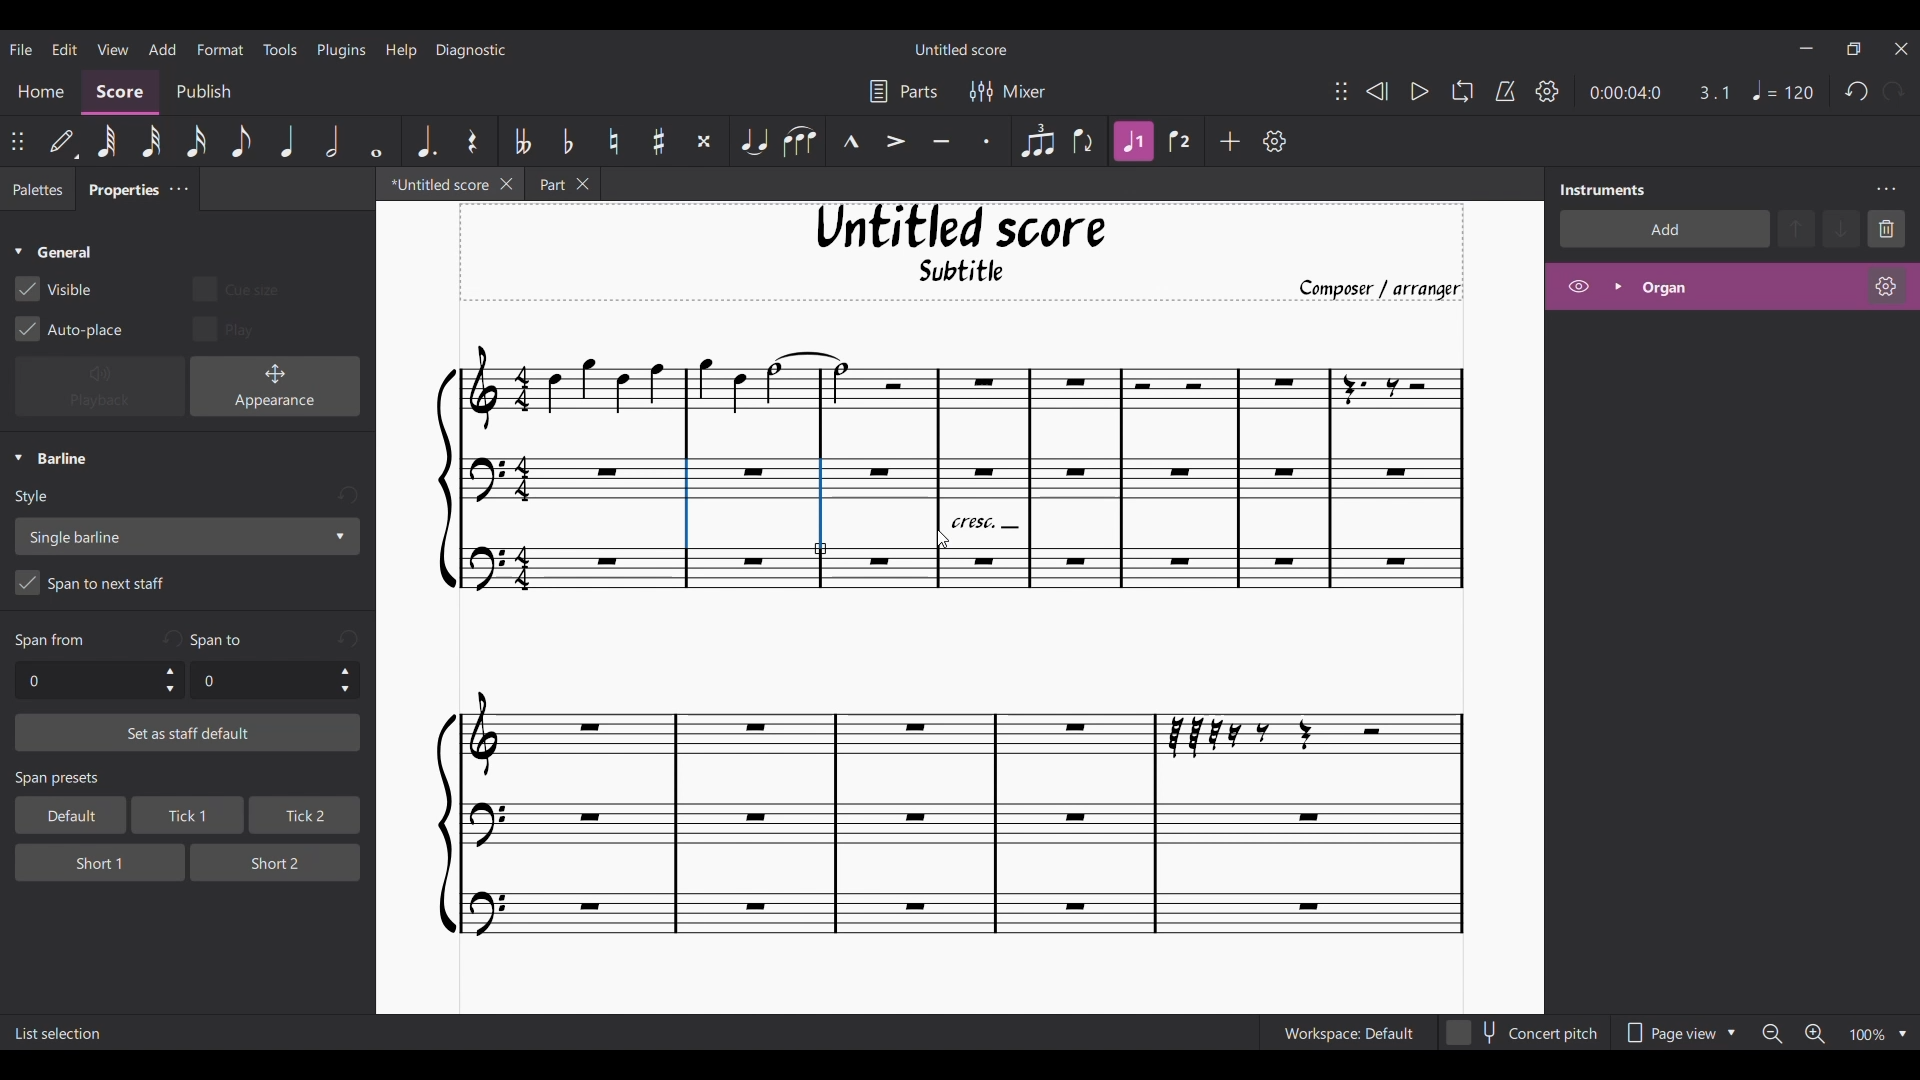  Describe the element at coordinates (1461, 91) in the screenshot. I see `Looping playback` at that location.